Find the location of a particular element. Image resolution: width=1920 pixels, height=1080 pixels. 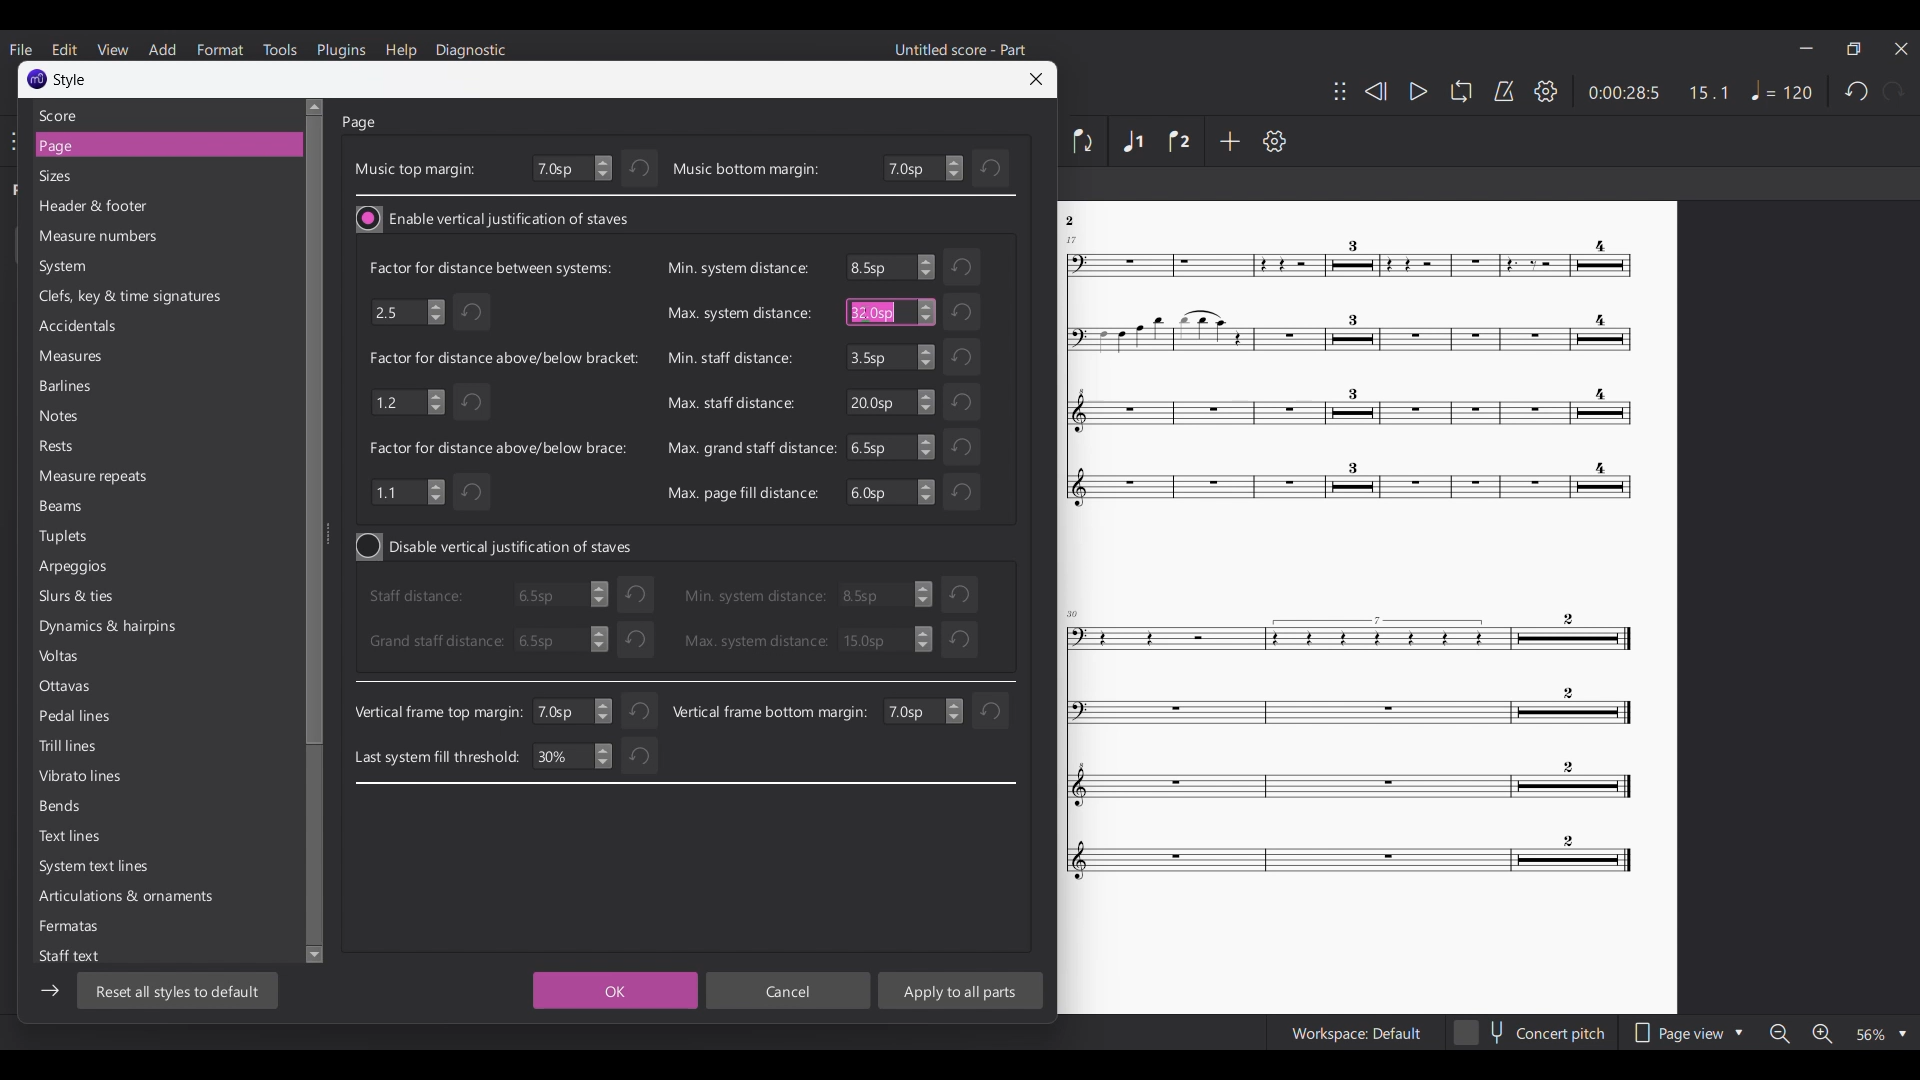

Undo is located at coordinates (474, 401).